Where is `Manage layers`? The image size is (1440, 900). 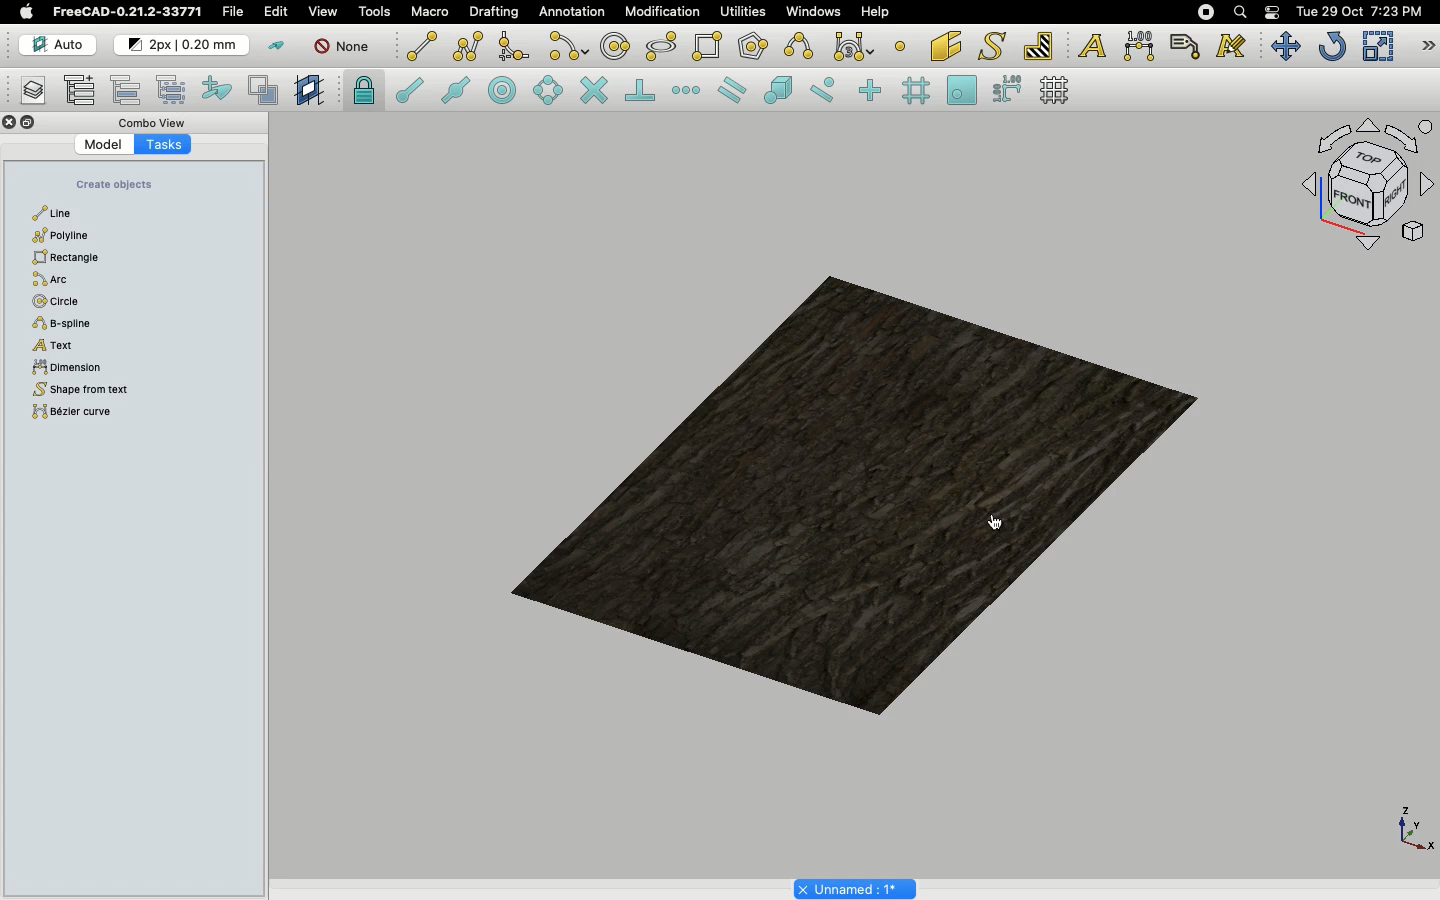
Manage layers is located at coordinates (26, 91).